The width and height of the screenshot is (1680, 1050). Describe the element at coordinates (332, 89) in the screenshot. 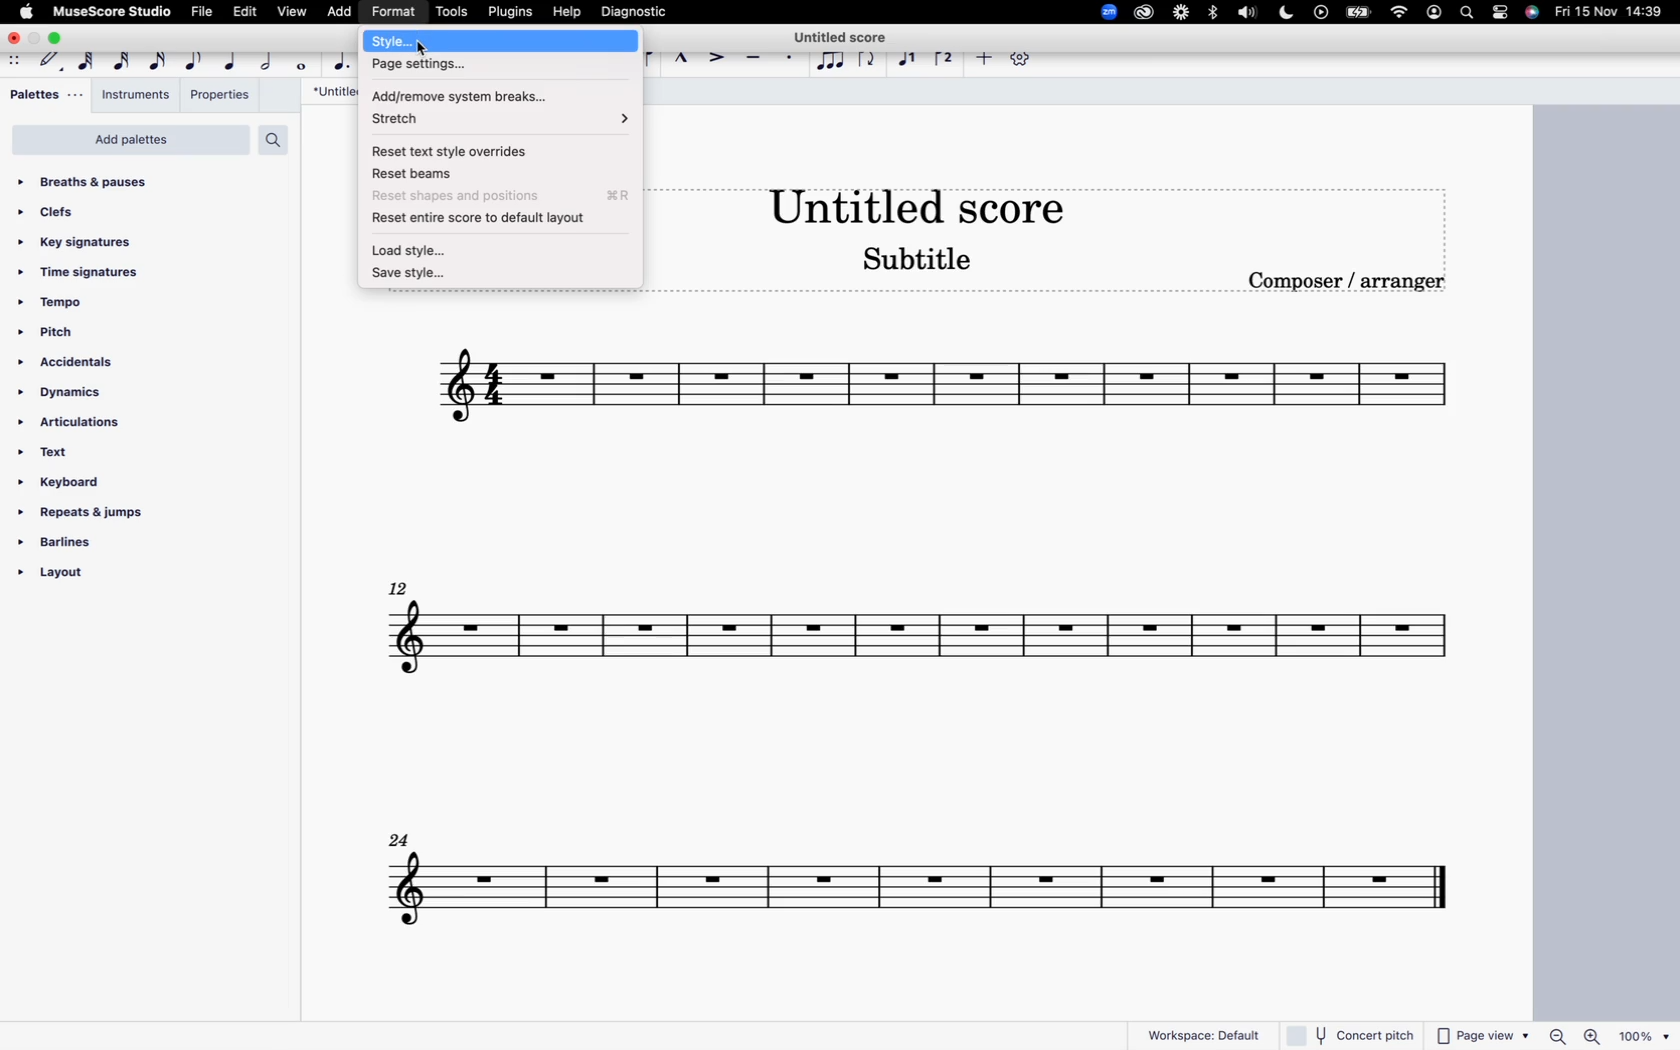

I see `score title` at that location.